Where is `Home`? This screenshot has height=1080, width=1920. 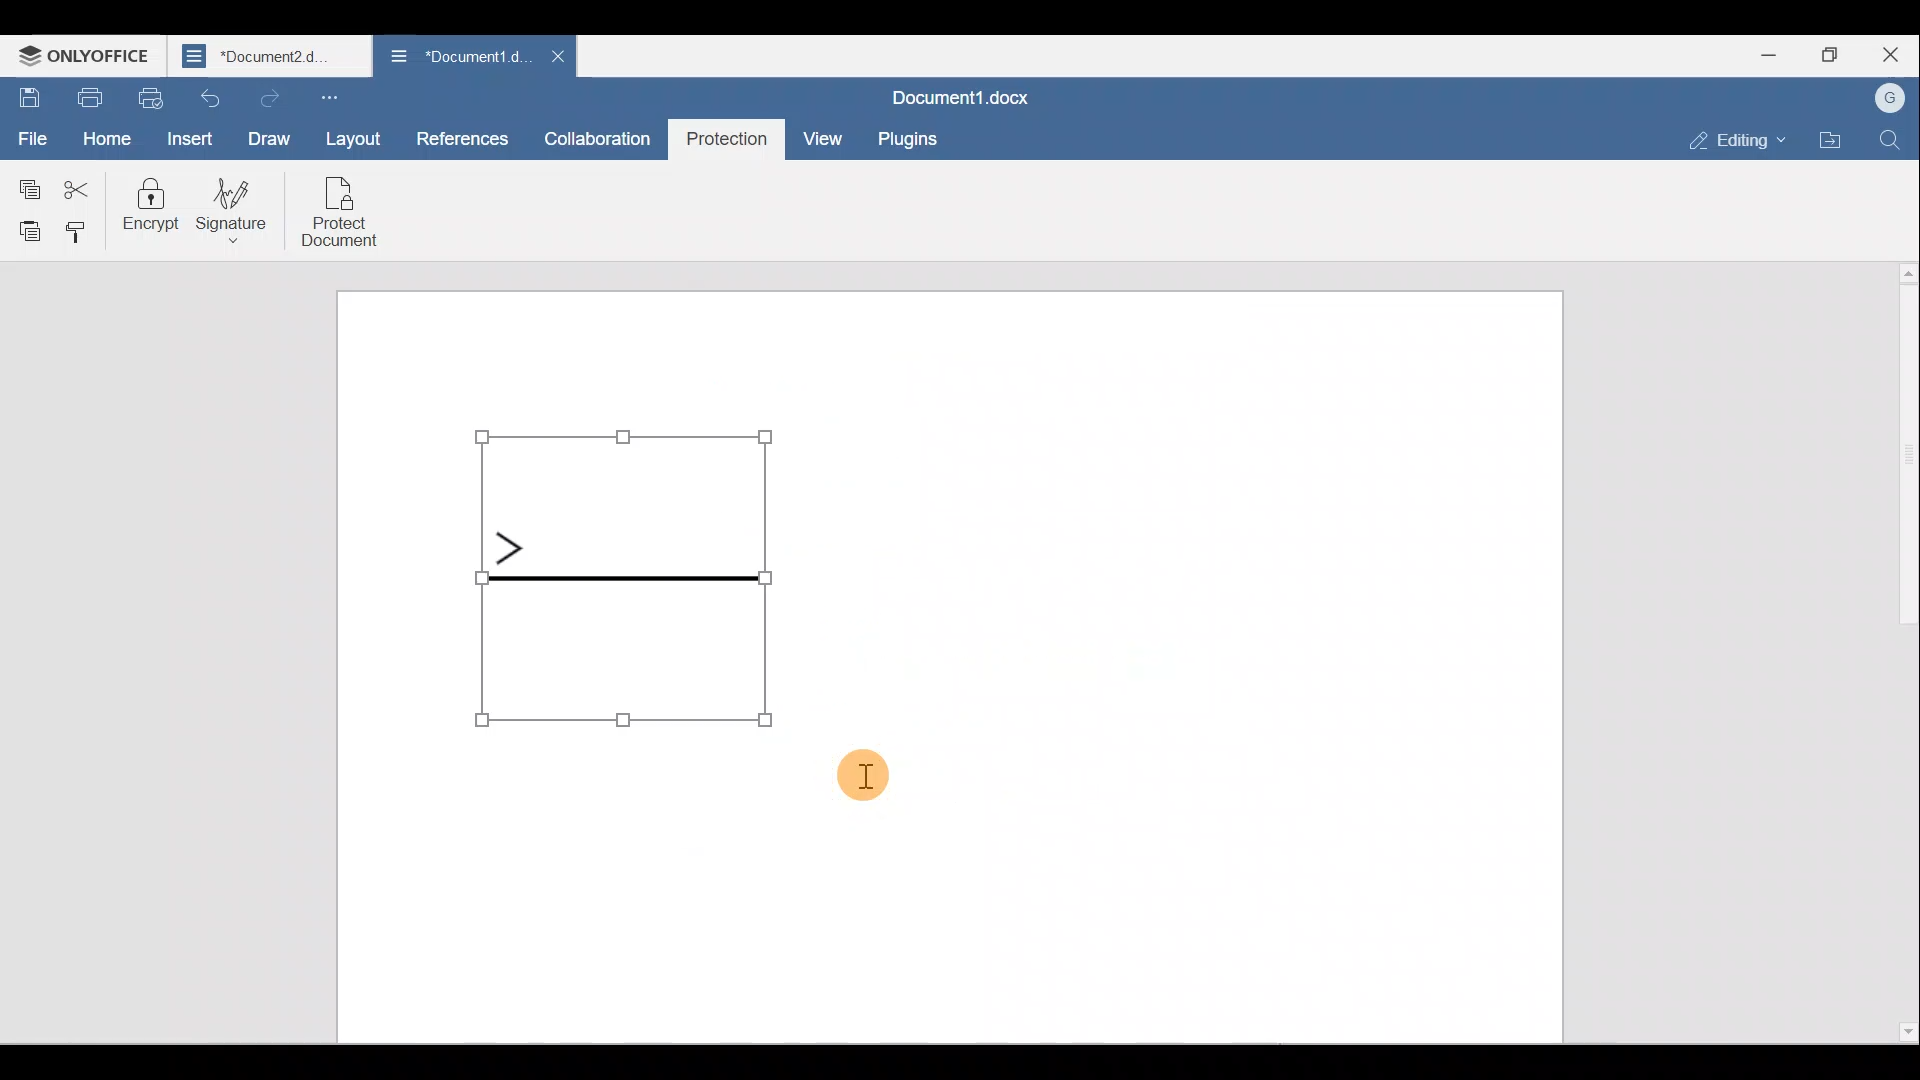
Home is located at coordinates (106, 139).